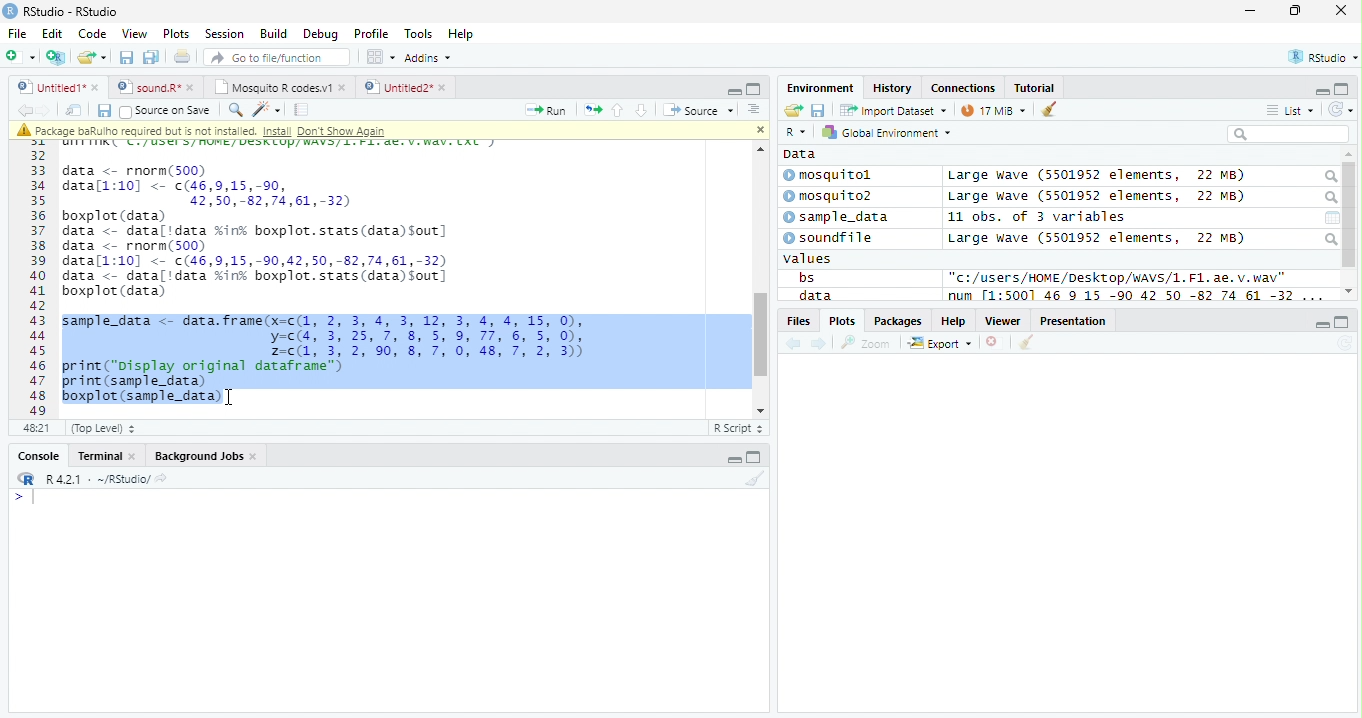  I want to click on 11 obs. of 3 variables, so click(1037, 217).